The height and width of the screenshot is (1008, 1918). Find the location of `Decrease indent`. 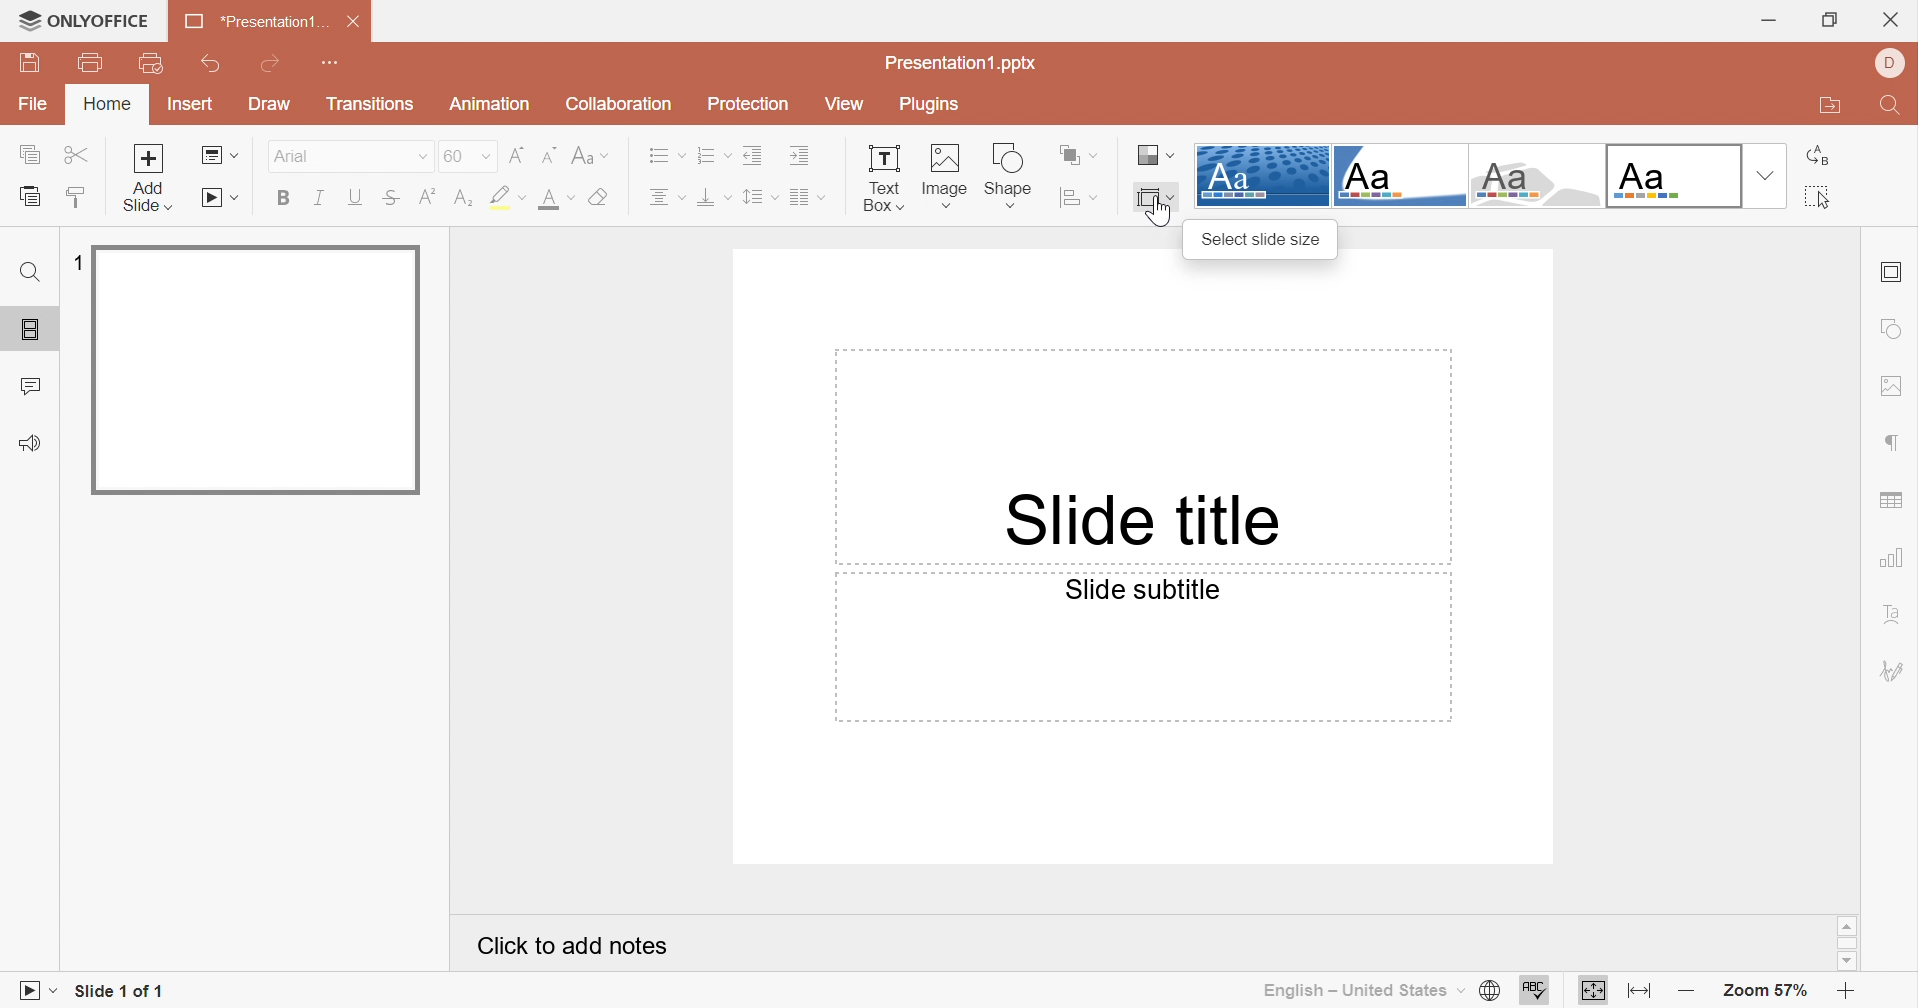

Decrease indent is located at coordinates (753, 156).